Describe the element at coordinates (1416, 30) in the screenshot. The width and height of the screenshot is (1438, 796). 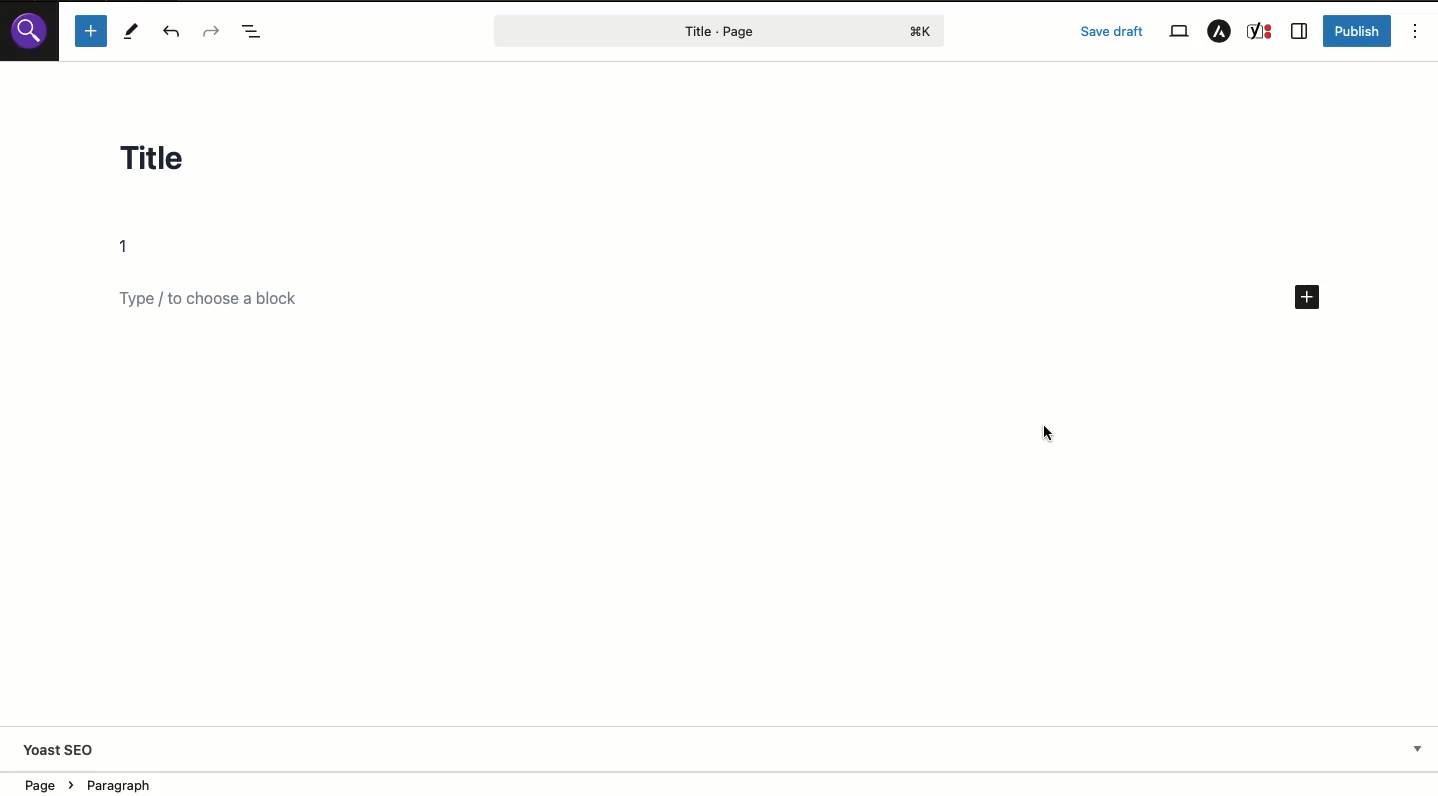
I see `Options` at that location.